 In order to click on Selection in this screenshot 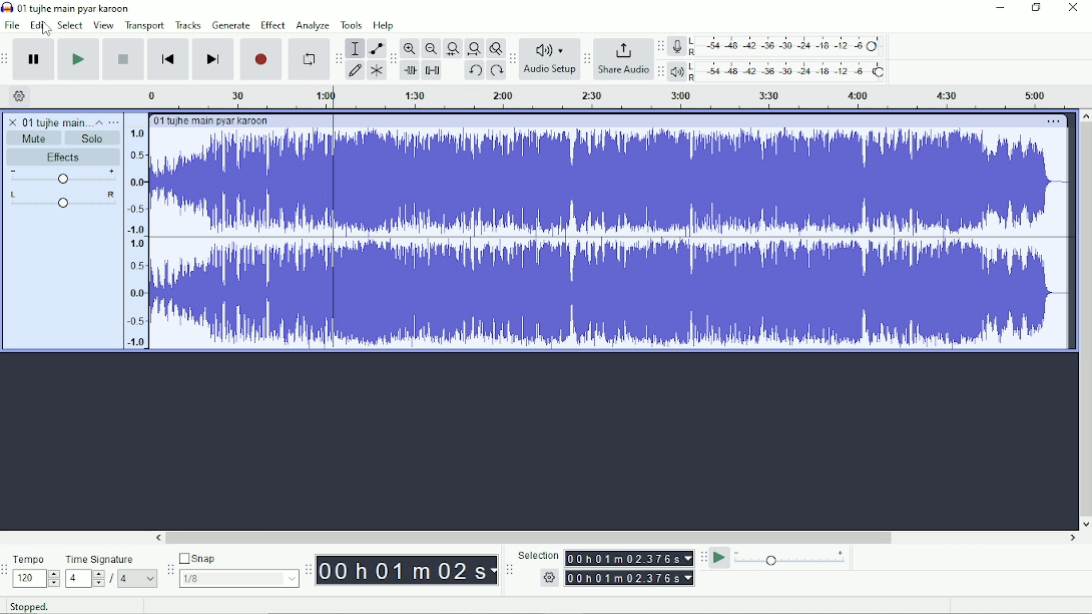, I will do `click(606, 568)`.